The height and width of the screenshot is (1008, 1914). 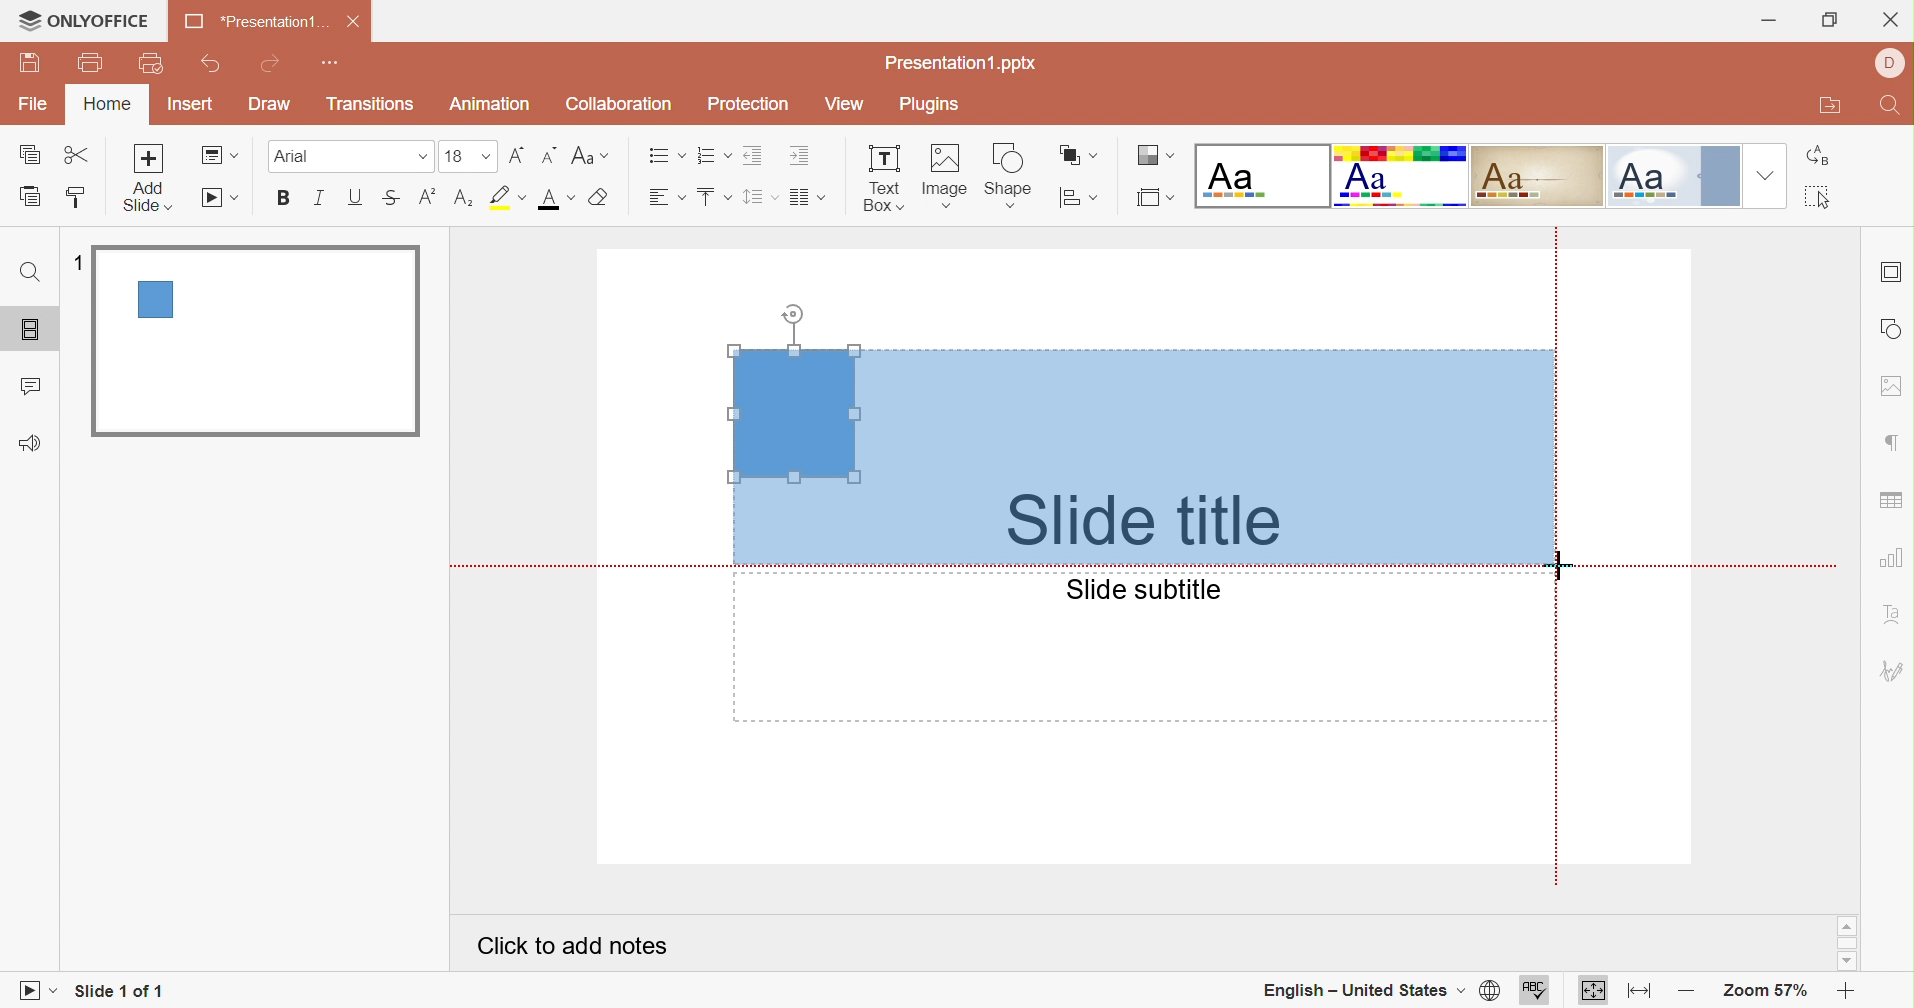 What do you see at coordinates (1152, 156) in the screenshot?
I see `Change color theme` at bounding box center [1152, 156].